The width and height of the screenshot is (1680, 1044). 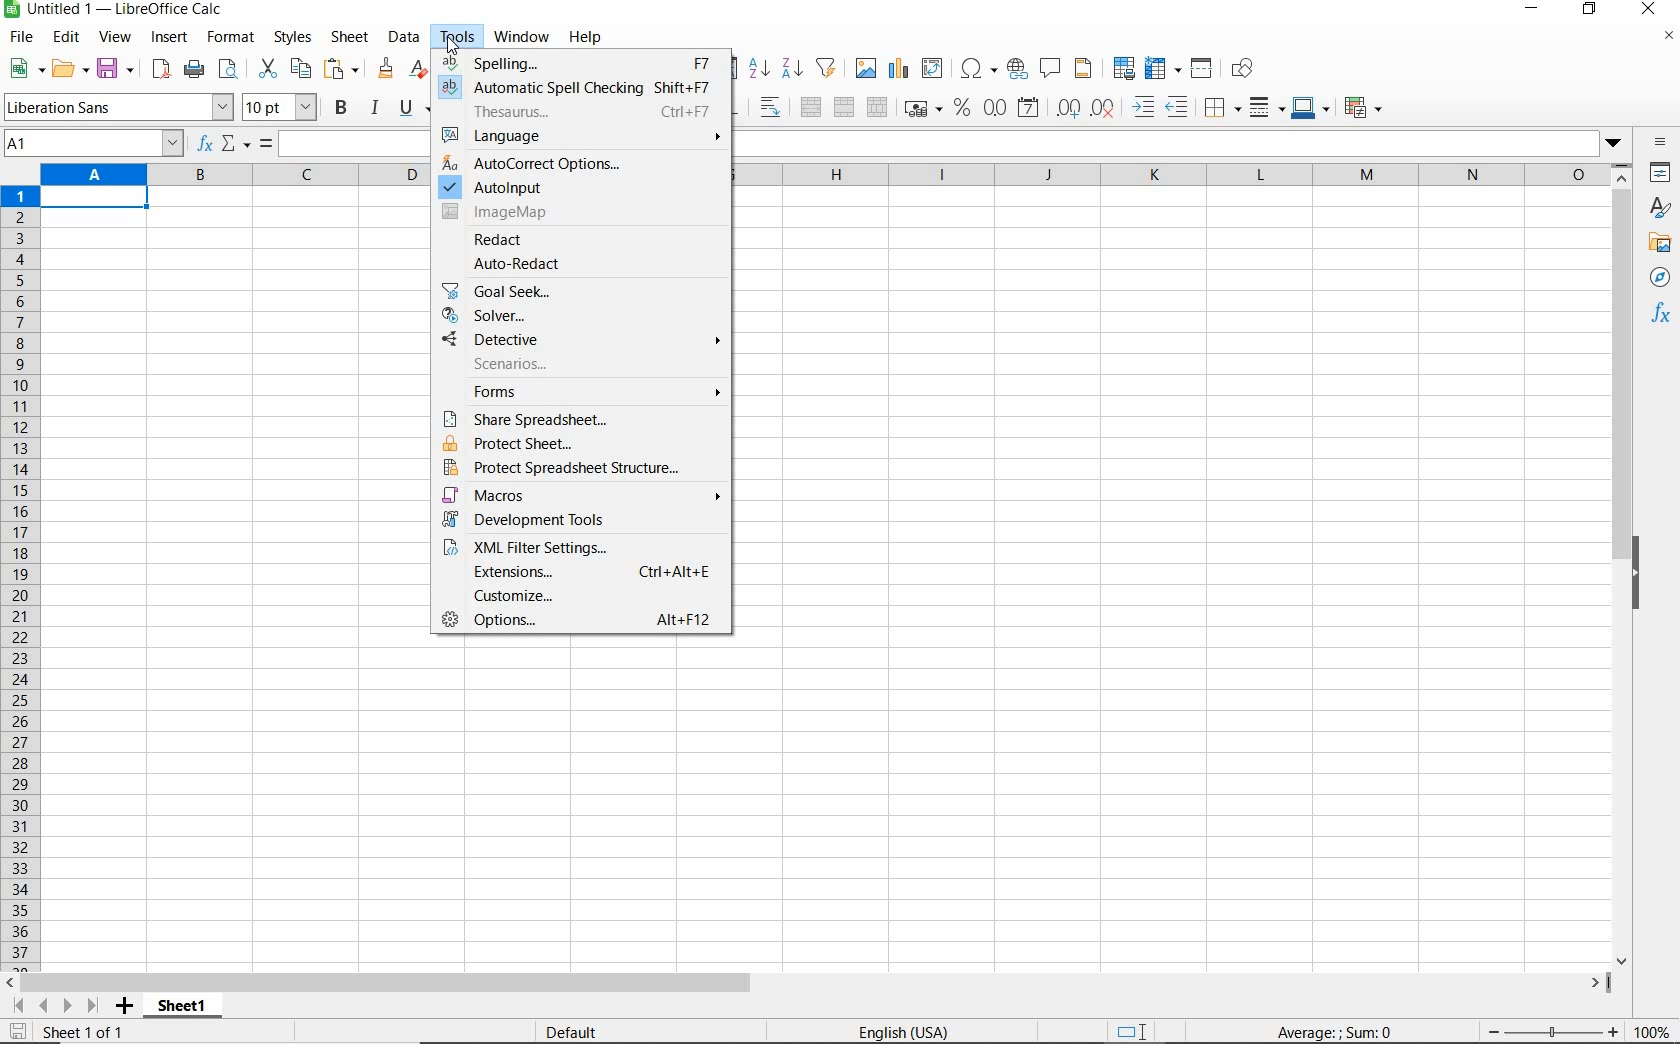 What do you see at coordinates (1202, 70) in the screenshot?
I see `split window` at bounding box center [1202, 70].